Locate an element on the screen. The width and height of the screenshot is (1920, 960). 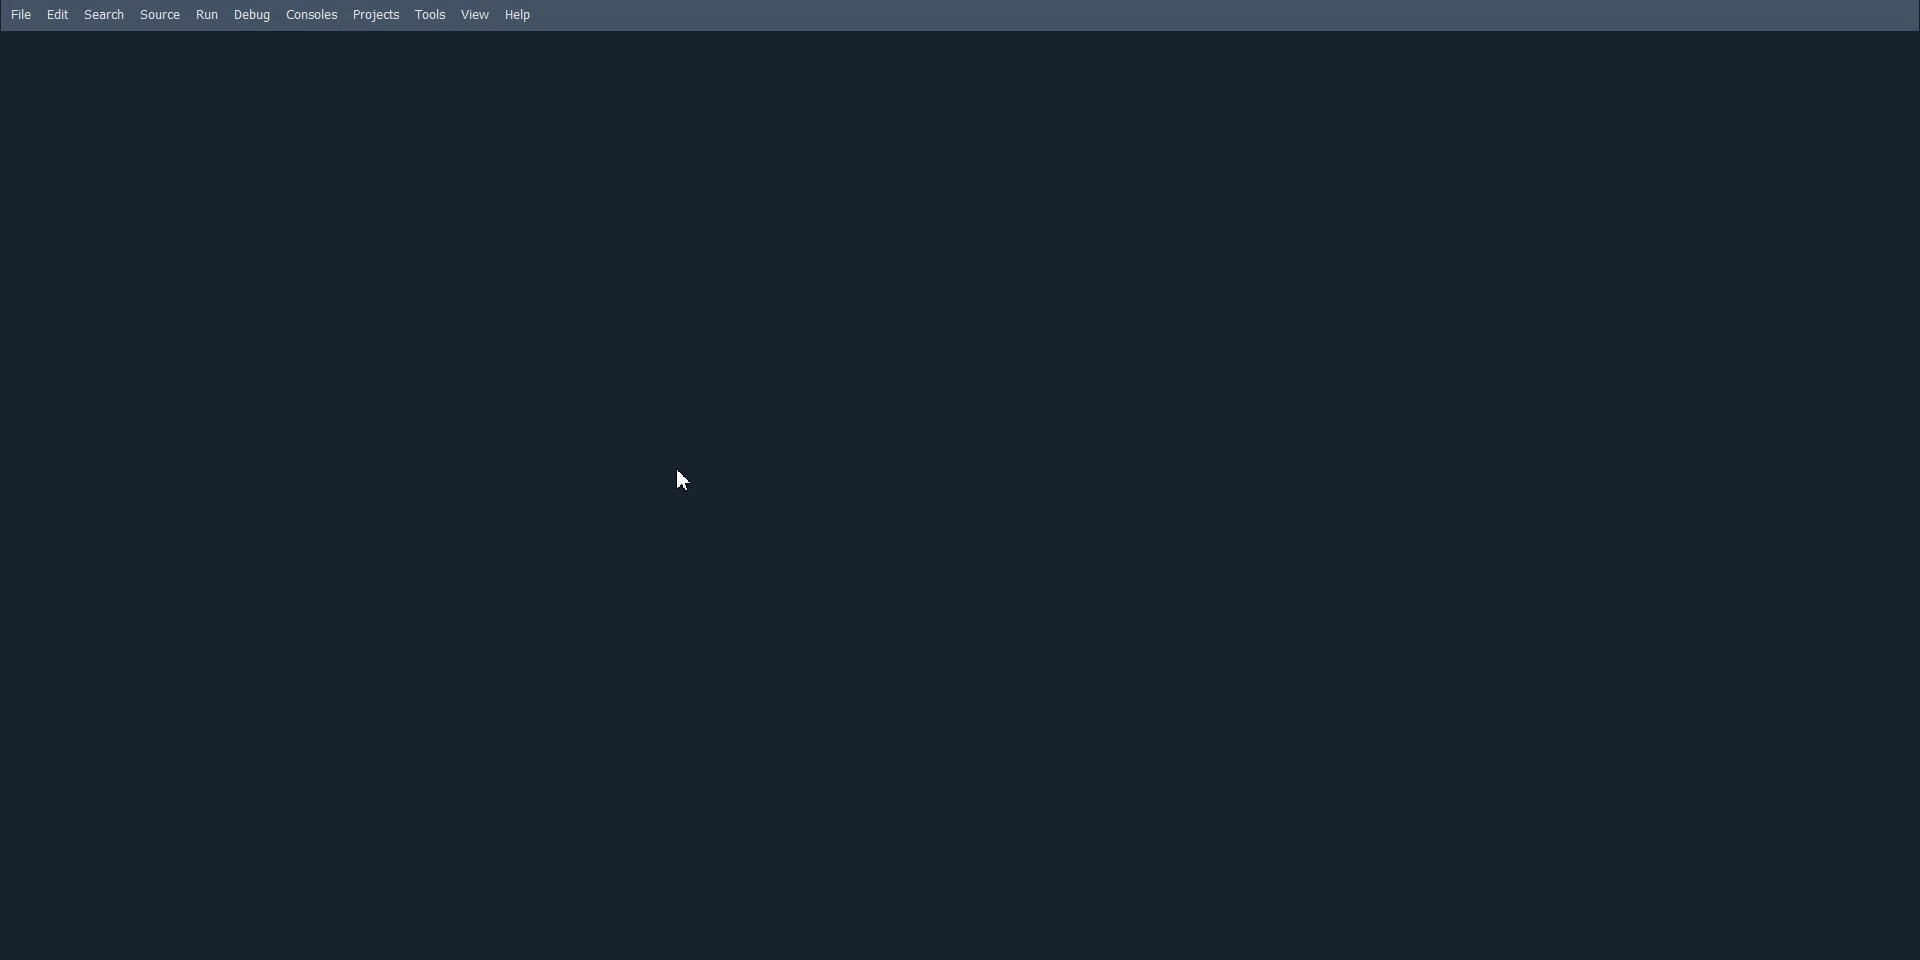
Help is located at coordinates (519, 16).